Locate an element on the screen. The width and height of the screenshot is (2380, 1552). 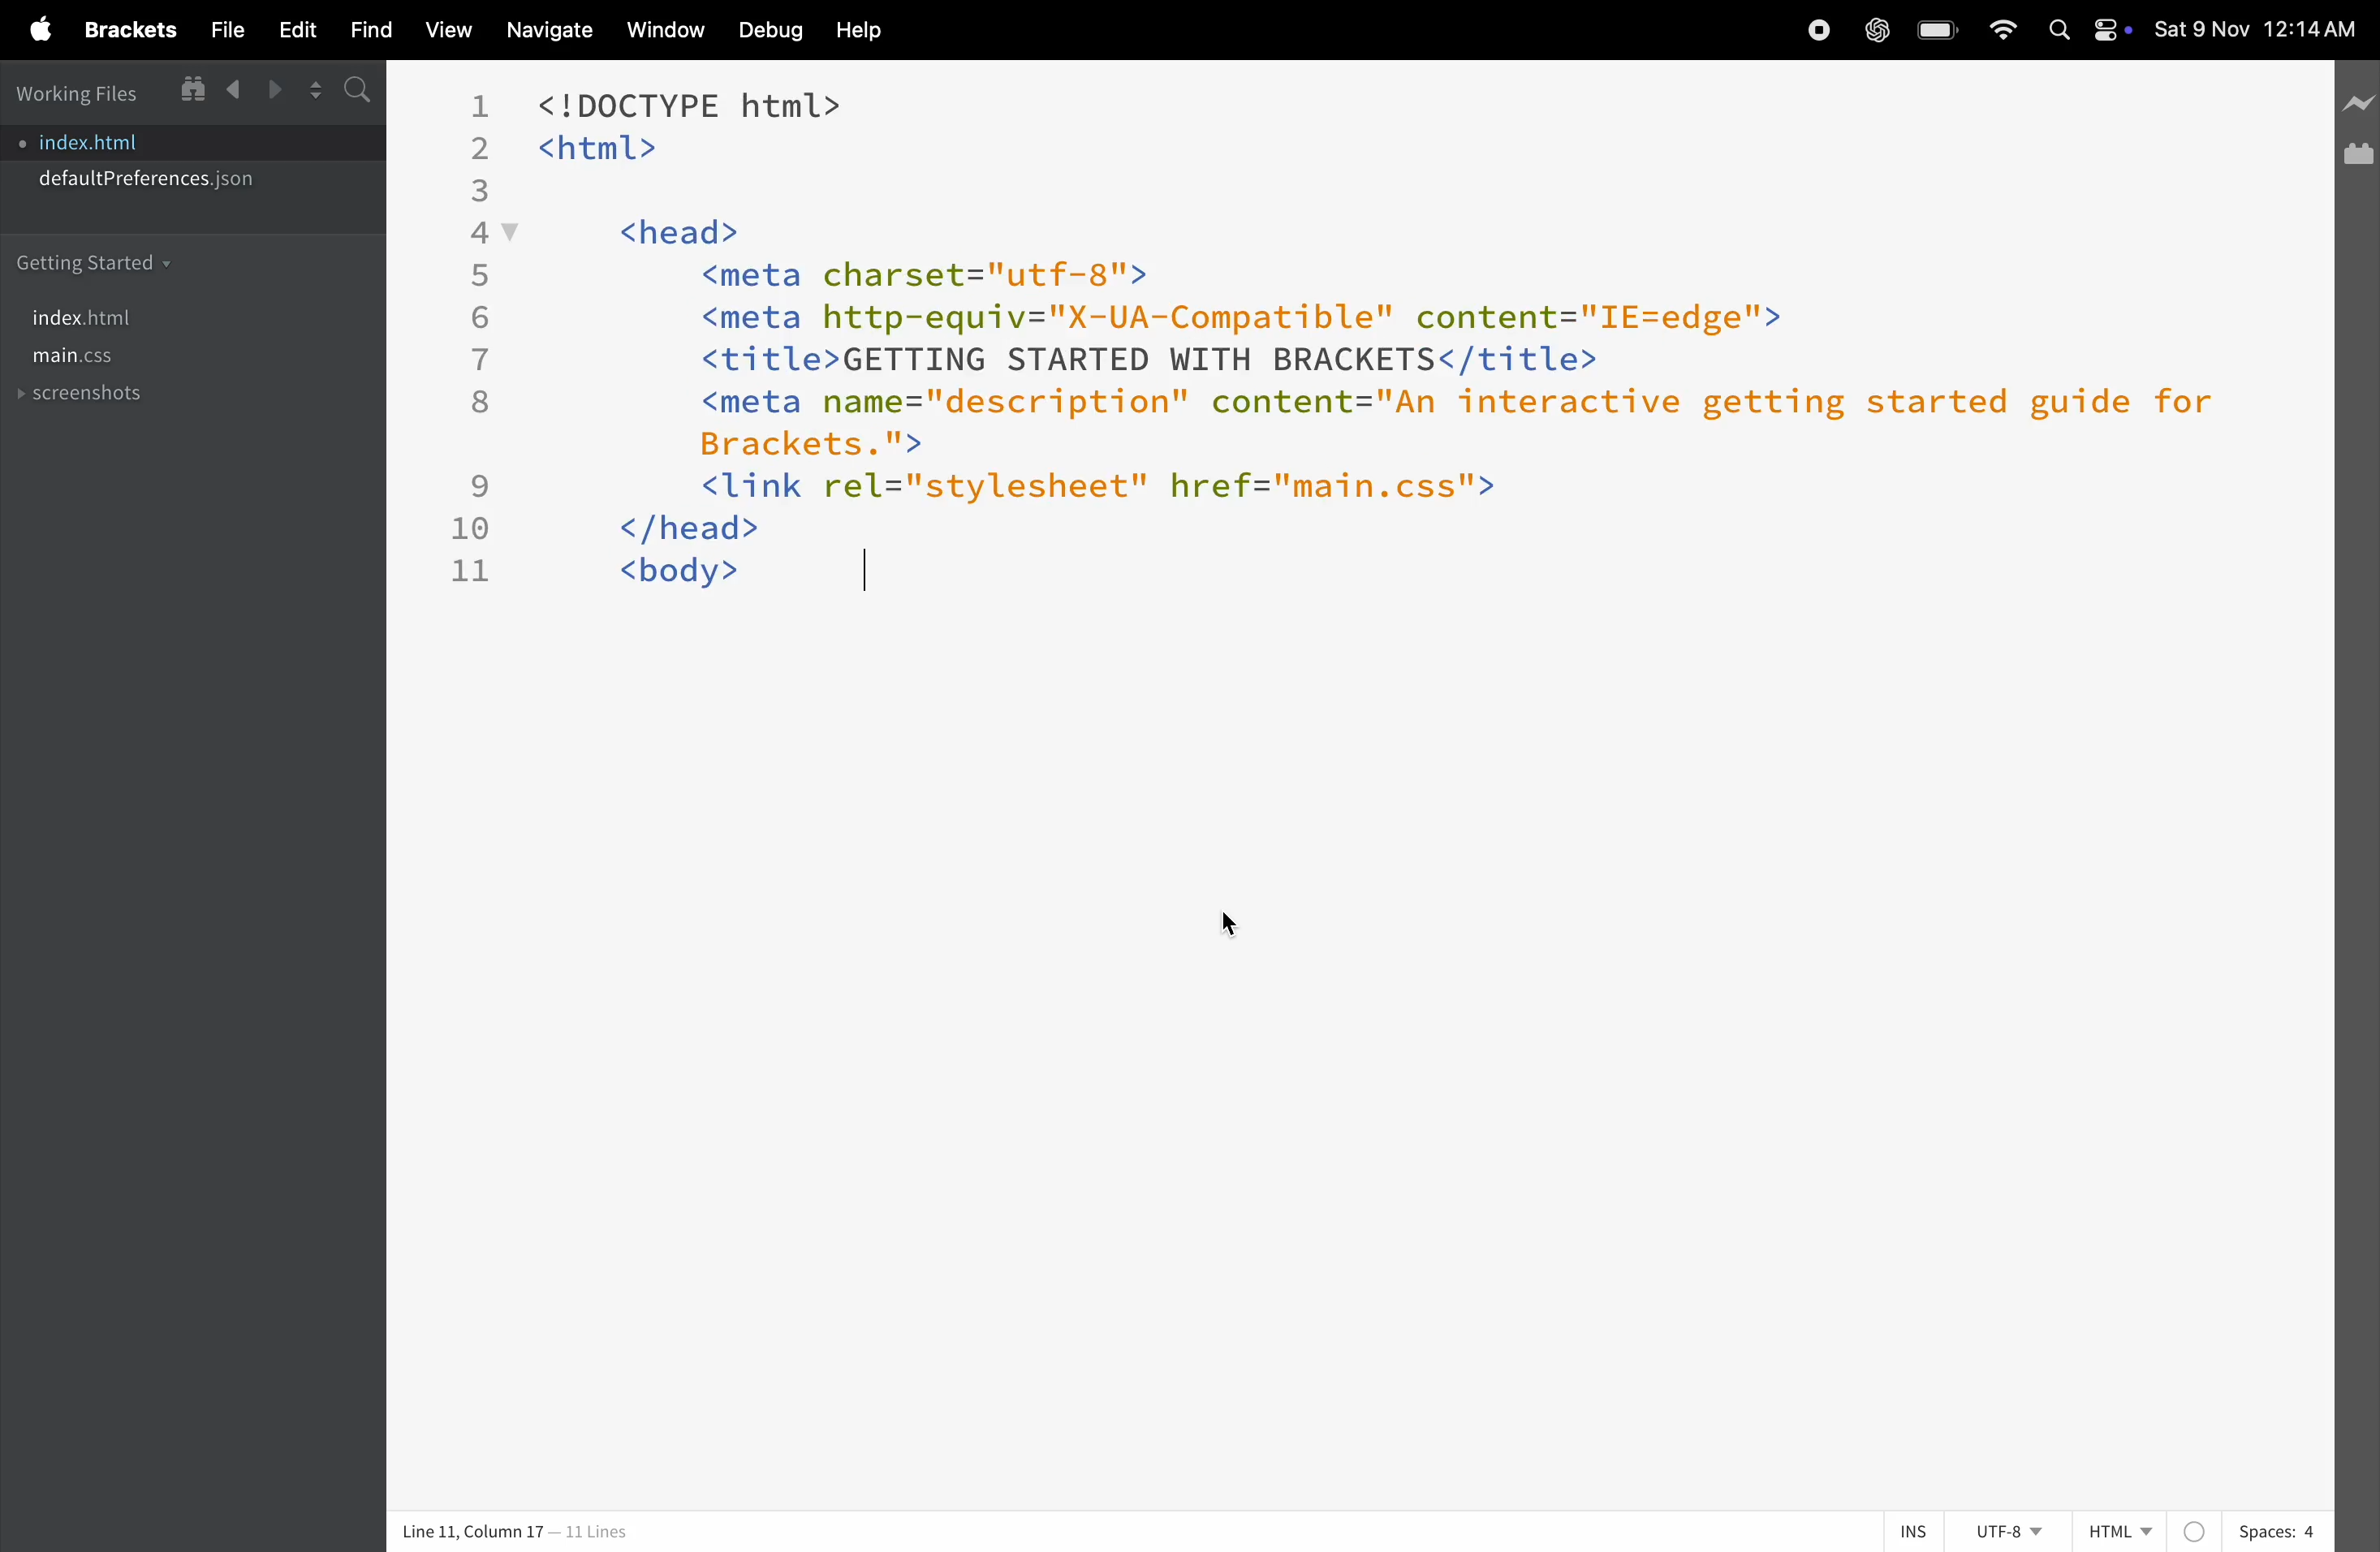
extension is located at coordinates (2357, 159).